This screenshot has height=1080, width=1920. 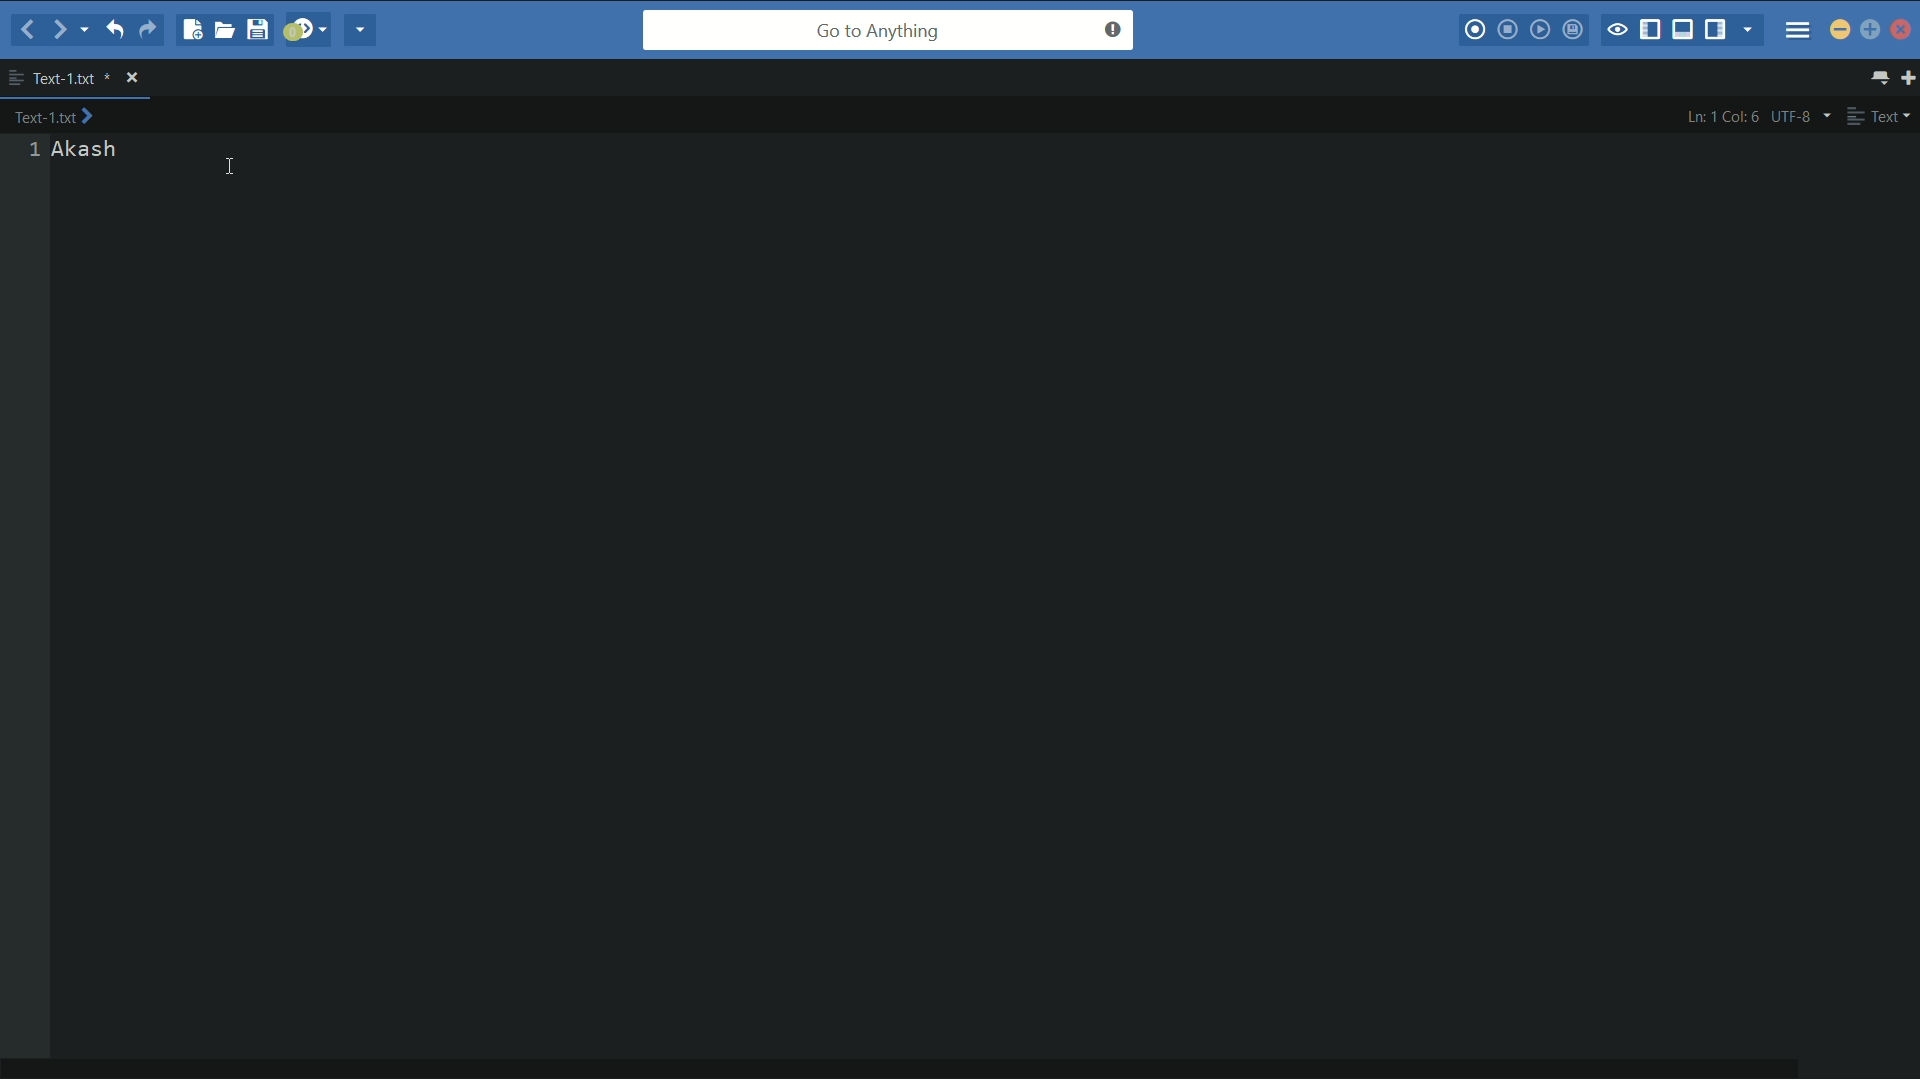 What do you see at coordinates (27, 30) in the screenshot?
I see `back` at bounding box center [27, 30].